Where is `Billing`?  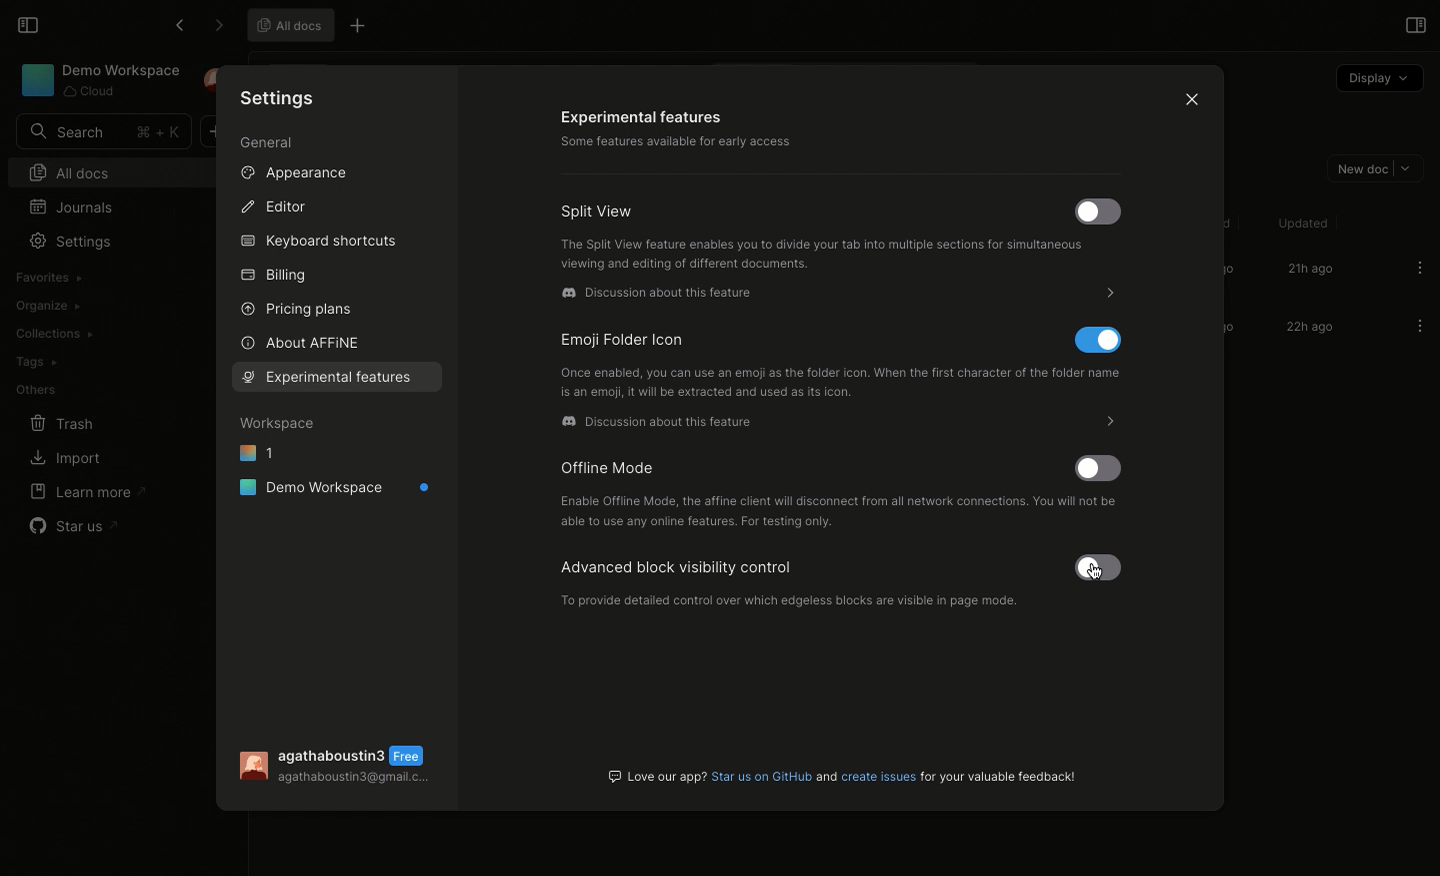 Billing is located at coordinates (274, 278).